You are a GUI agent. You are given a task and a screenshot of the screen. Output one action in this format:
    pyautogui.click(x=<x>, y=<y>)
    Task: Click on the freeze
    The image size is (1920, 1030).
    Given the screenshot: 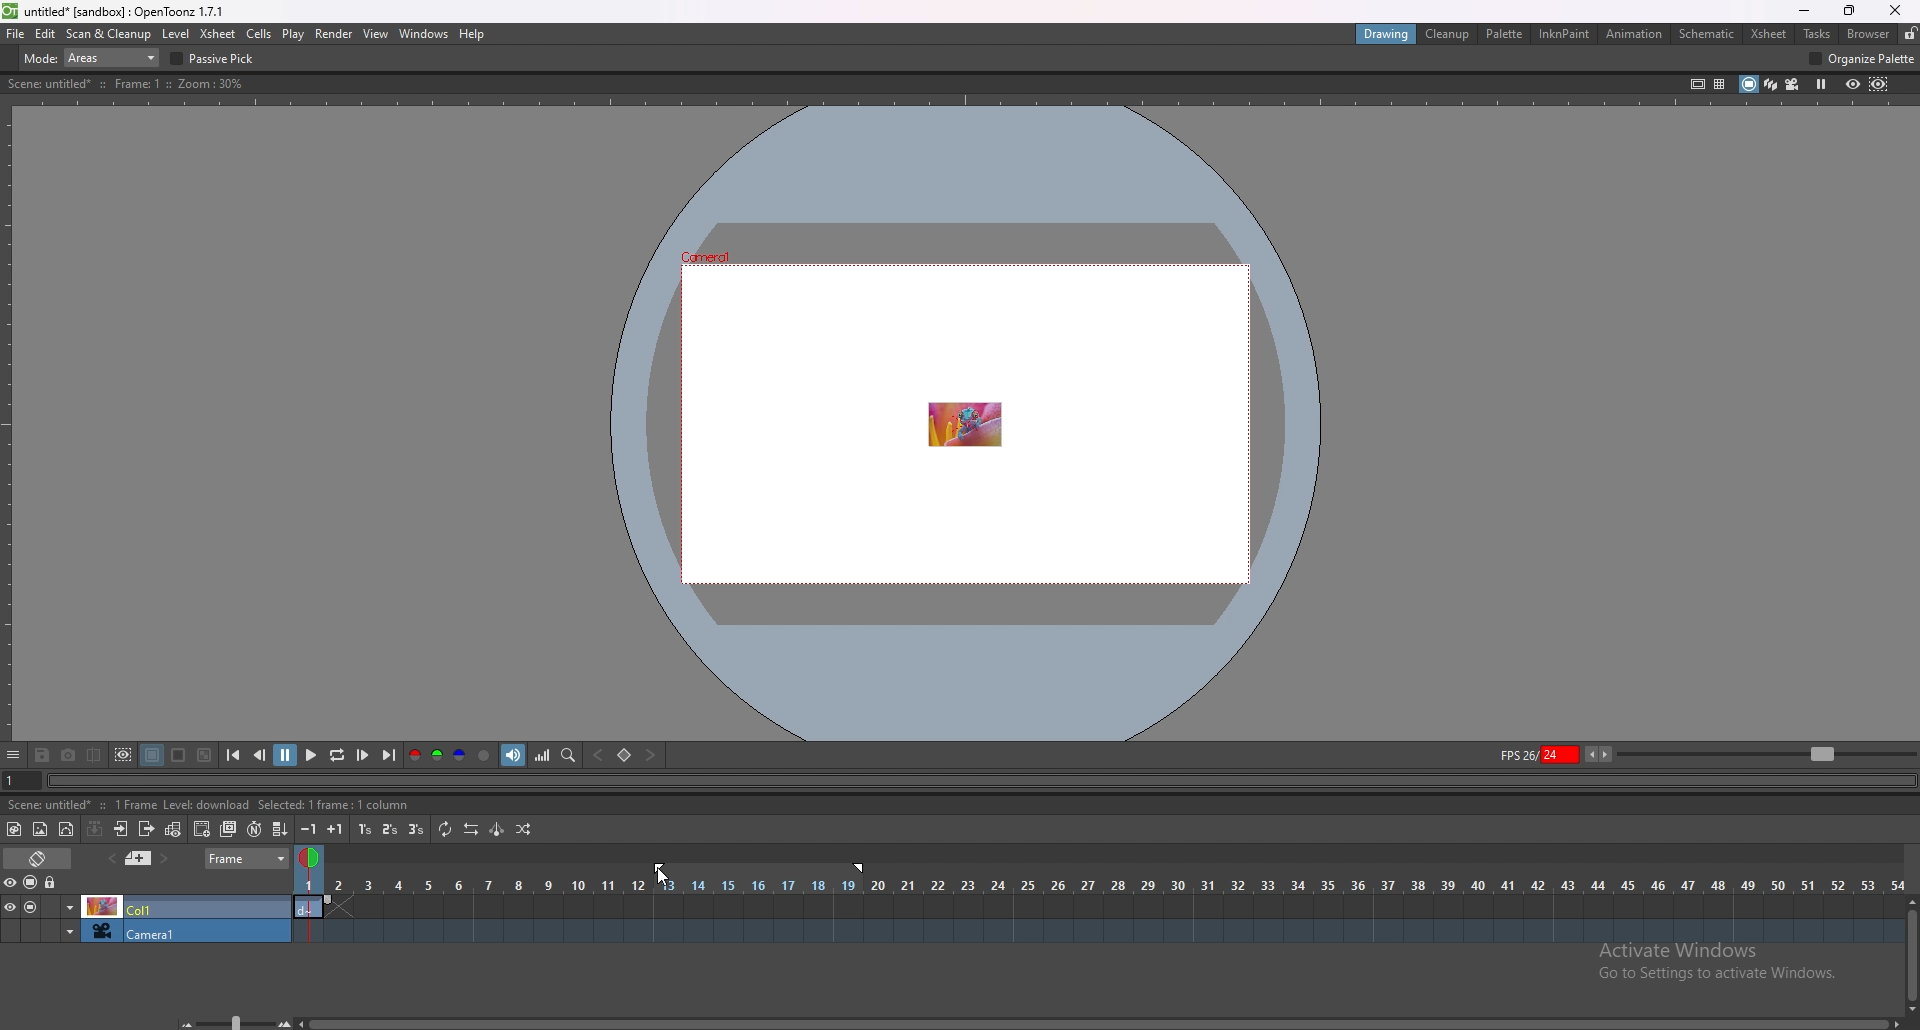 What is the action you would take?
    pyautogui.click(x=1822, y=85)
    